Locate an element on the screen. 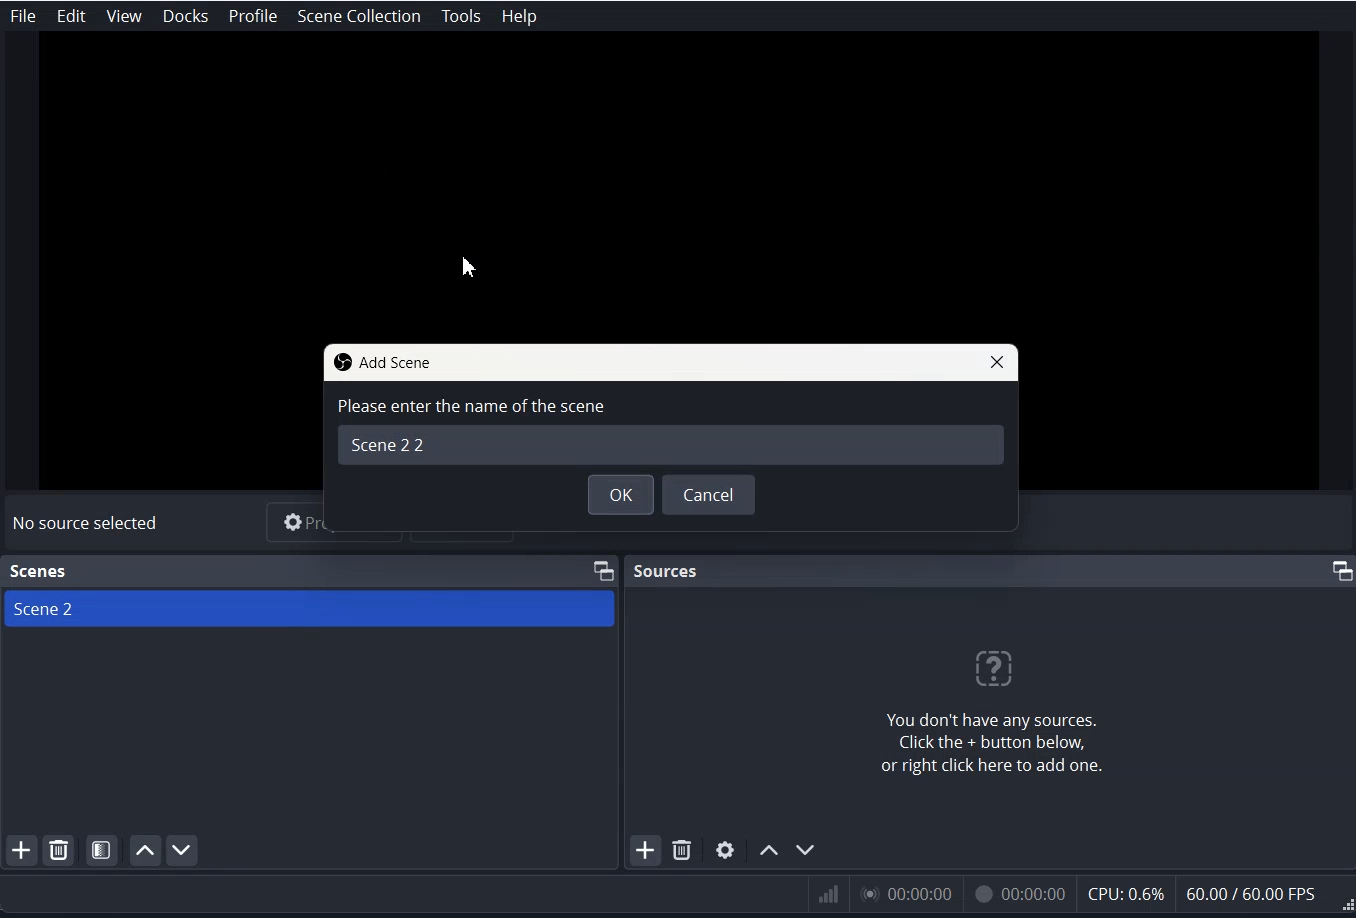 The image size is (1356, 918). Move Source Down is located at coordinates (806, 850).